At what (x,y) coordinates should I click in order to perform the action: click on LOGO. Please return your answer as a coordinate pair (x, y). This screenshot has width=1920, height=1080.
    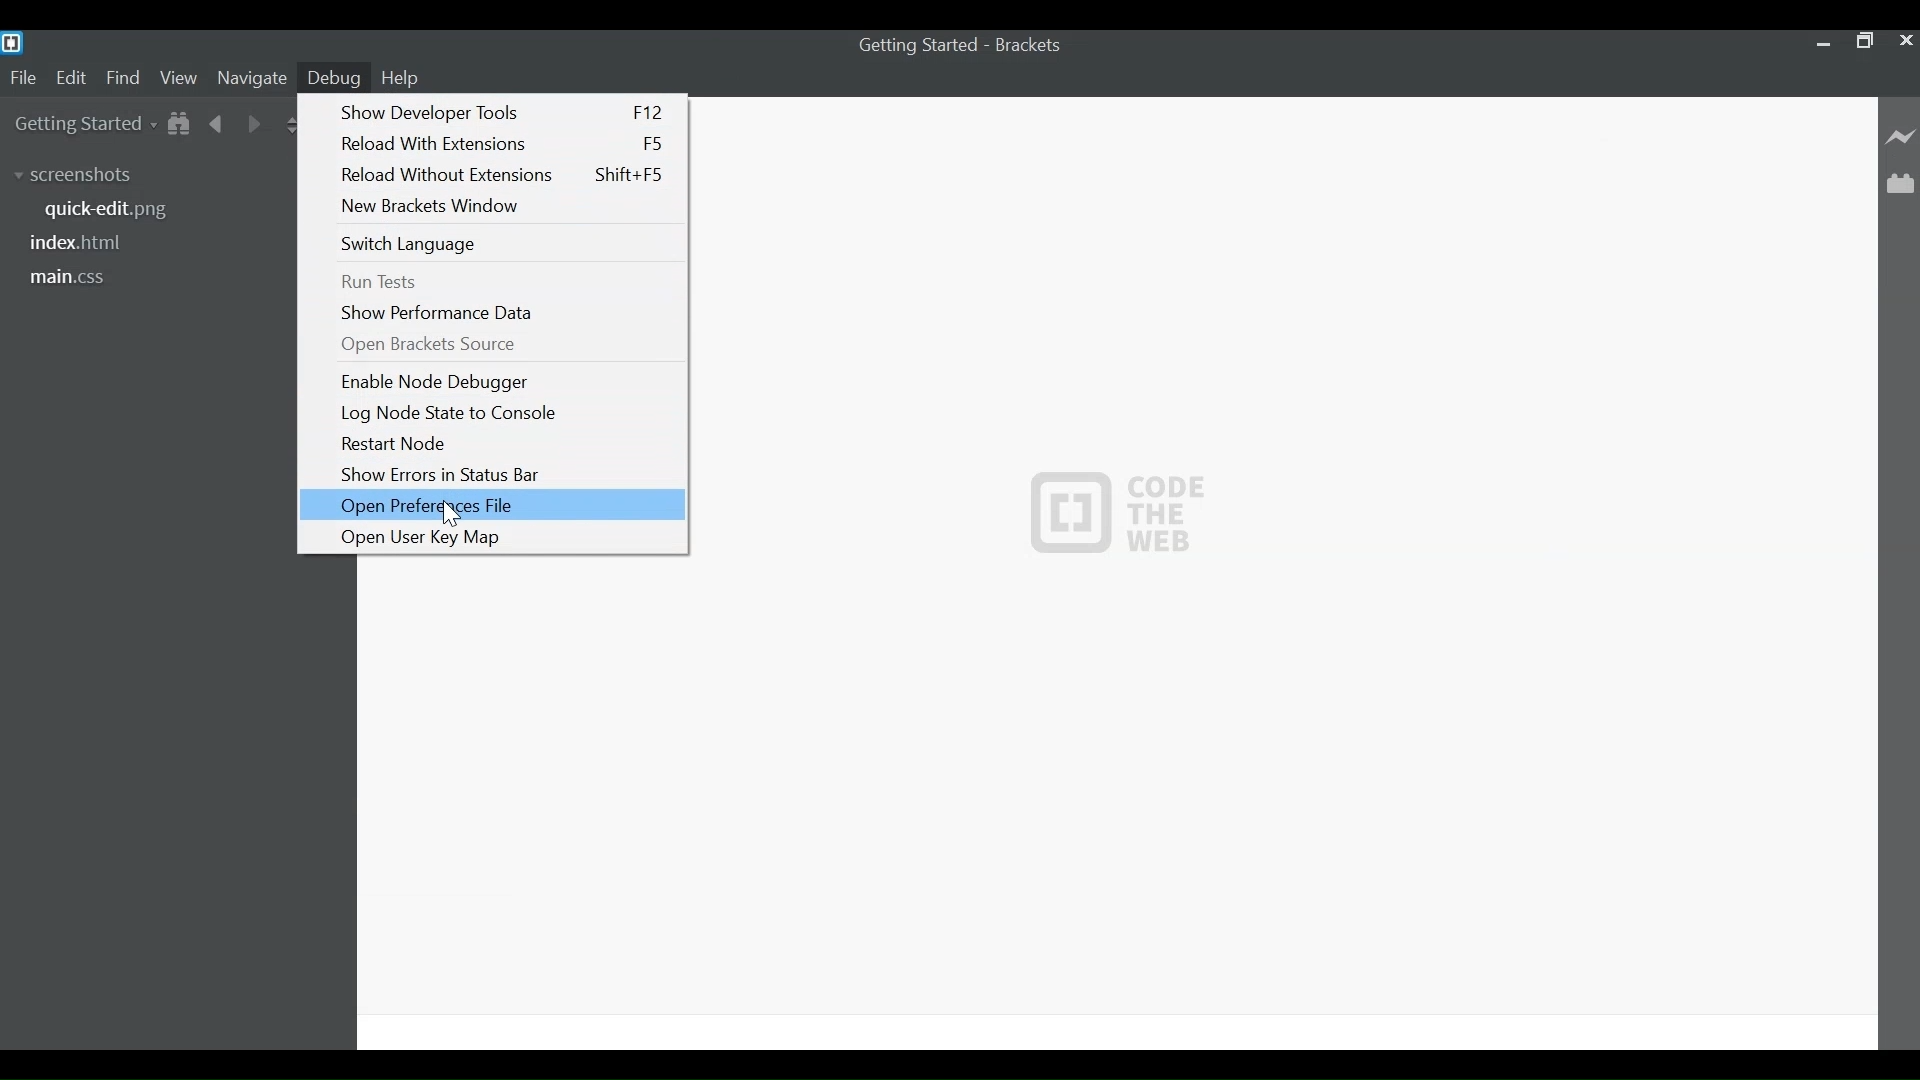
    Looking at the image, I should click on (1120, 509).